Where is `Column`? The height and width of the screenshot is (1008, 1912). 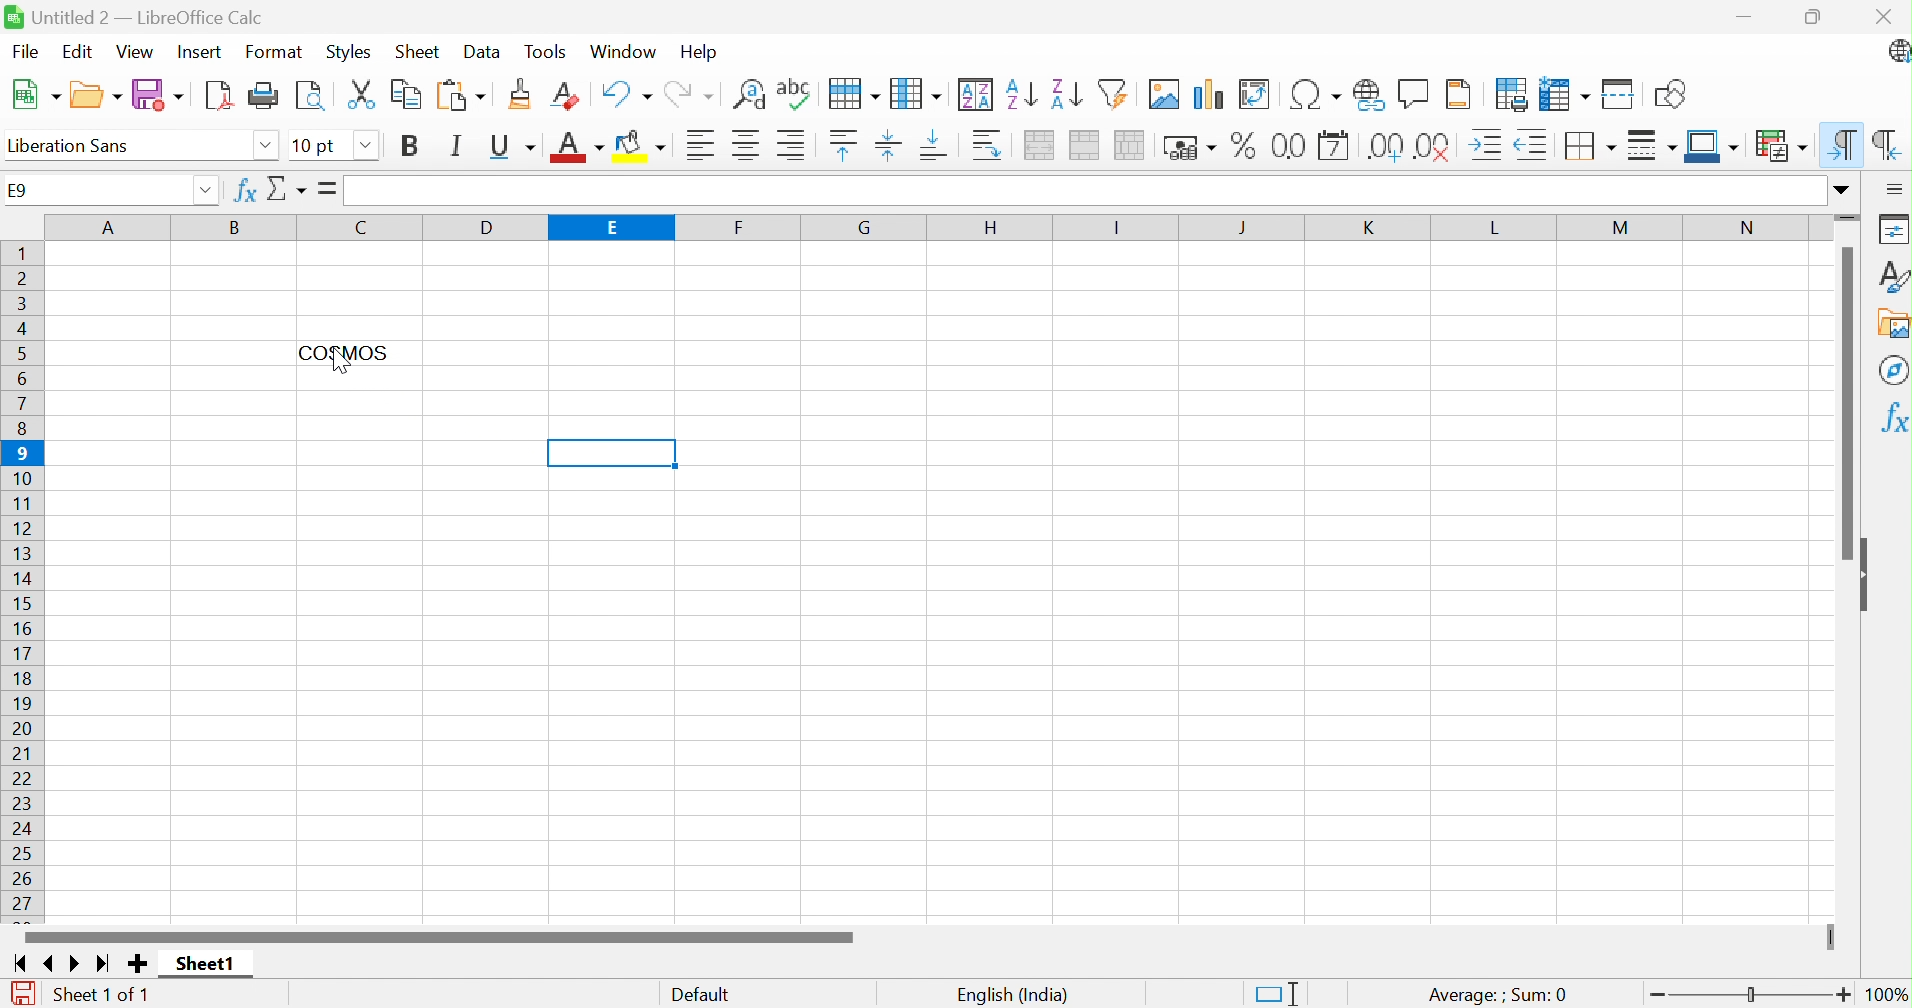 Column is located at coordinates (916, 94).